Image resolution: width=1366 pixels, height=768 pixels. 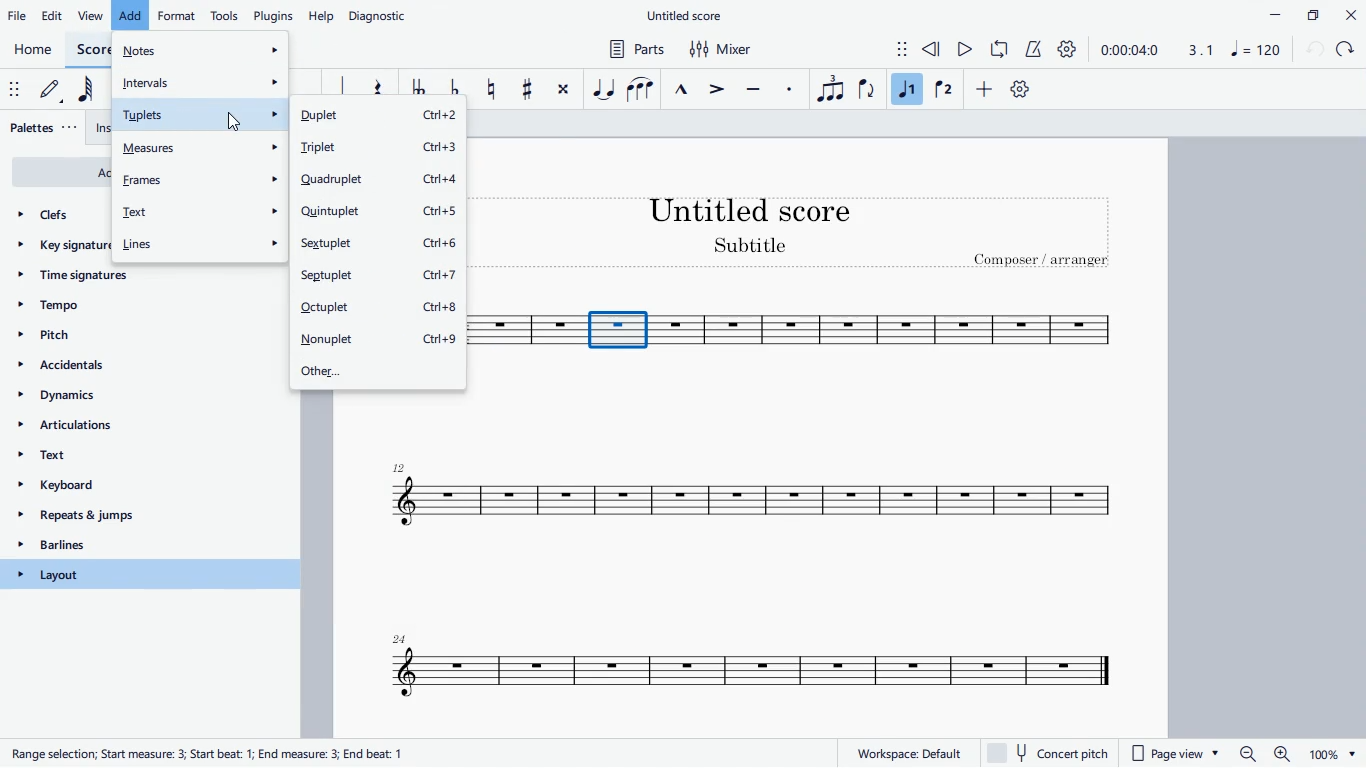 I want to click on slur, so click(x=640, y=87).